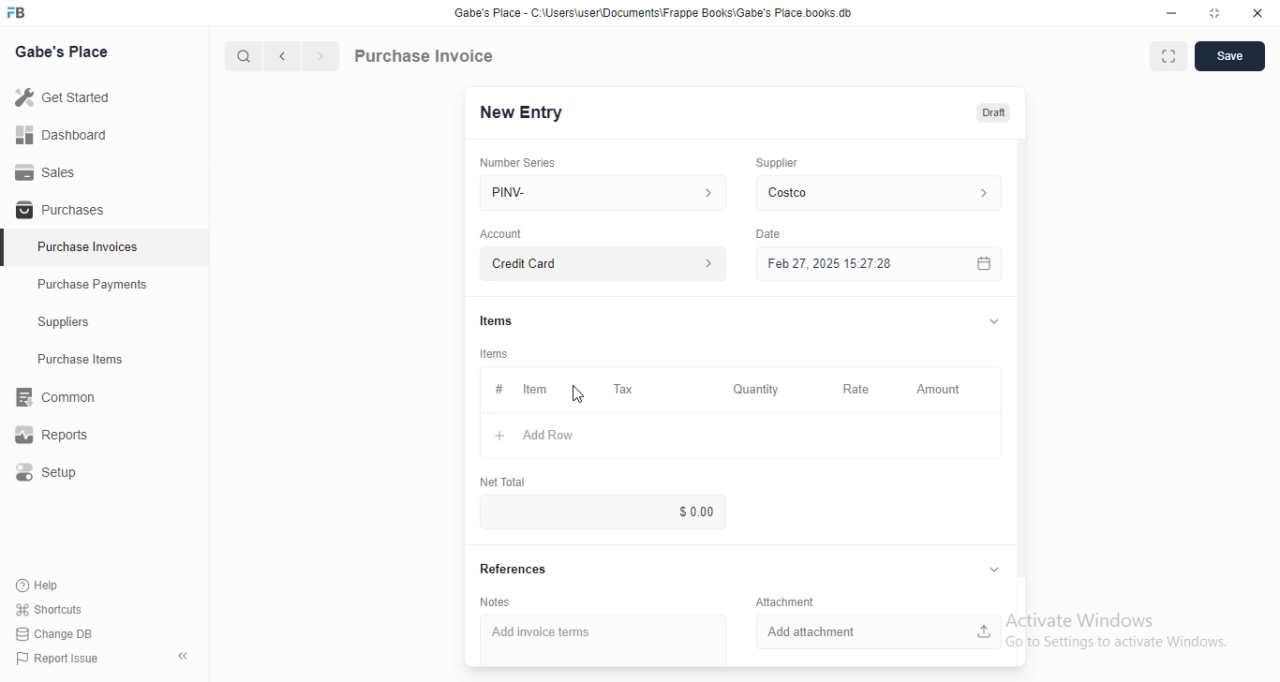 The height and width of the screenshot is (682, 1280). I want to click on Account, so click(501, 234).